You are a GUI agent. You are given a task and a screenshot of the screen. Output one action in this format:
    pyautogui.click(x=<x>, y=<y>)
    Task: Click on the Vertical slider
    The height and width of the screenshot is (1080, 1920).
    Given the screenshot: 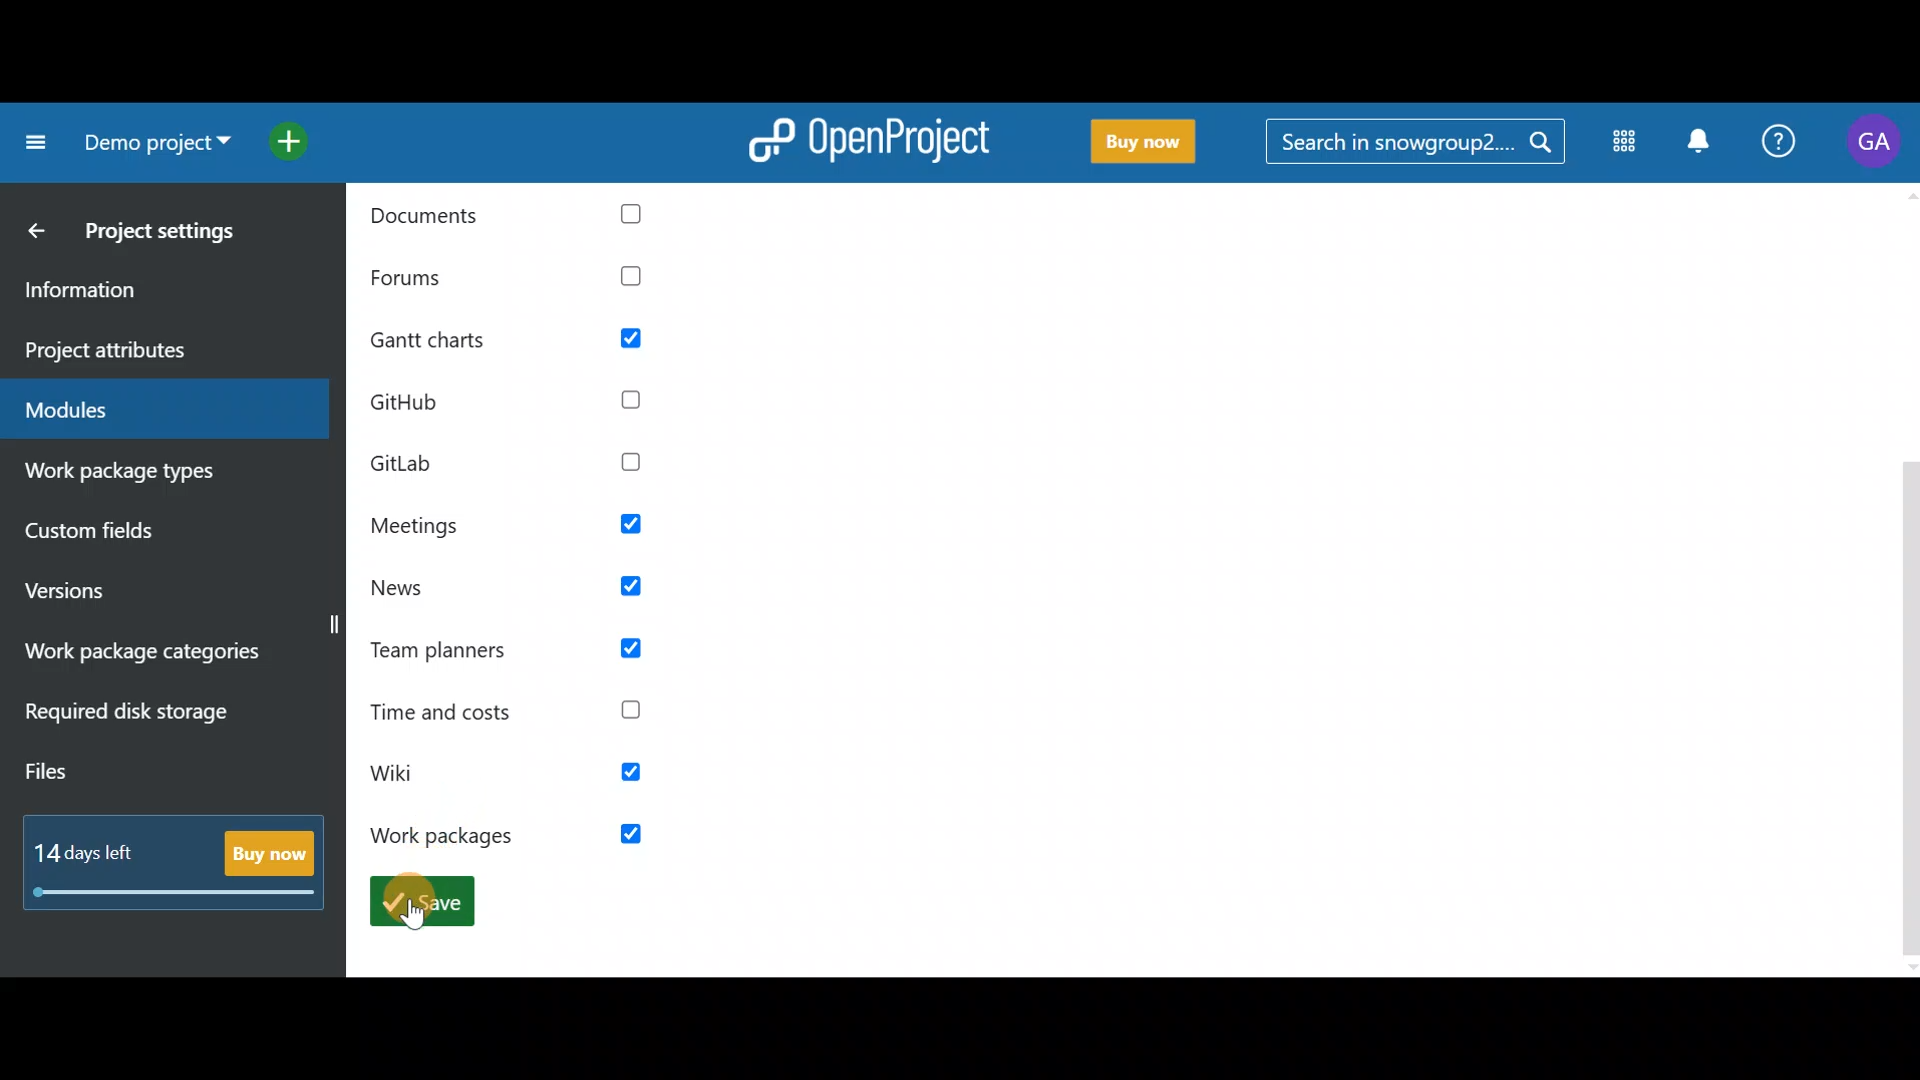 What is the action you would take?
    pyautogui.click(x=1908, y=580)
    